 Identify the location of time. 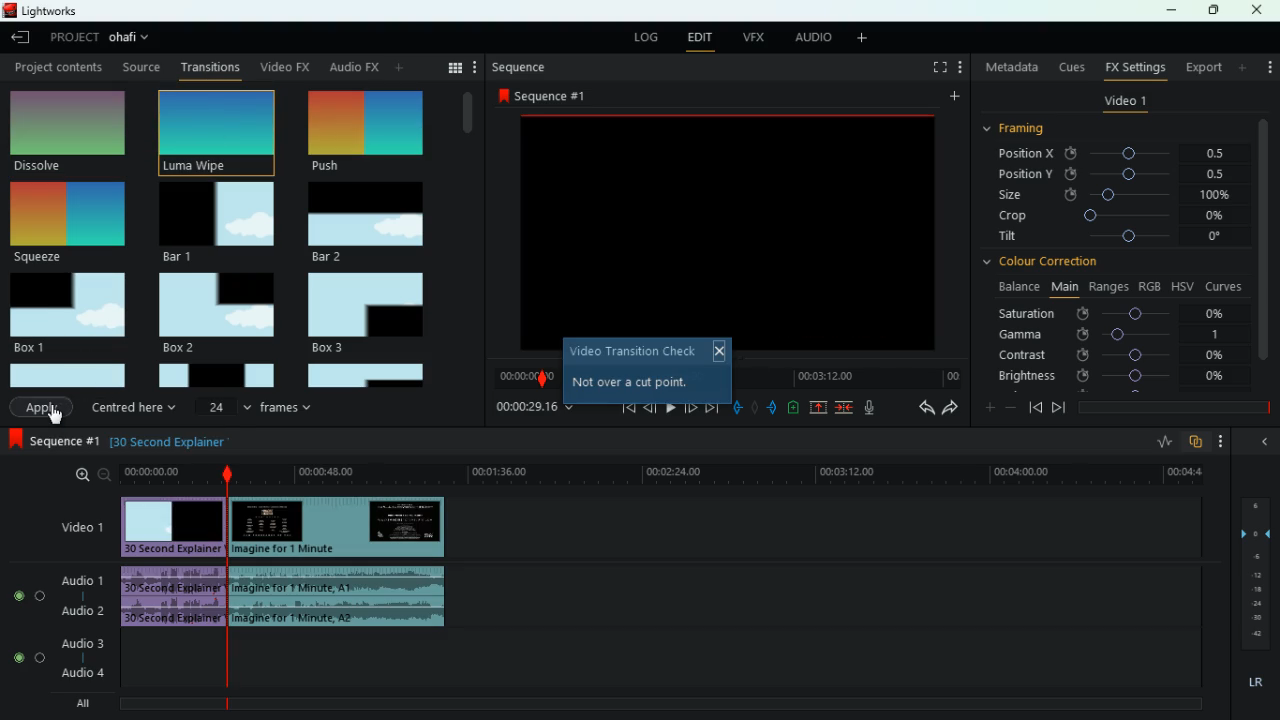
(660, 474).